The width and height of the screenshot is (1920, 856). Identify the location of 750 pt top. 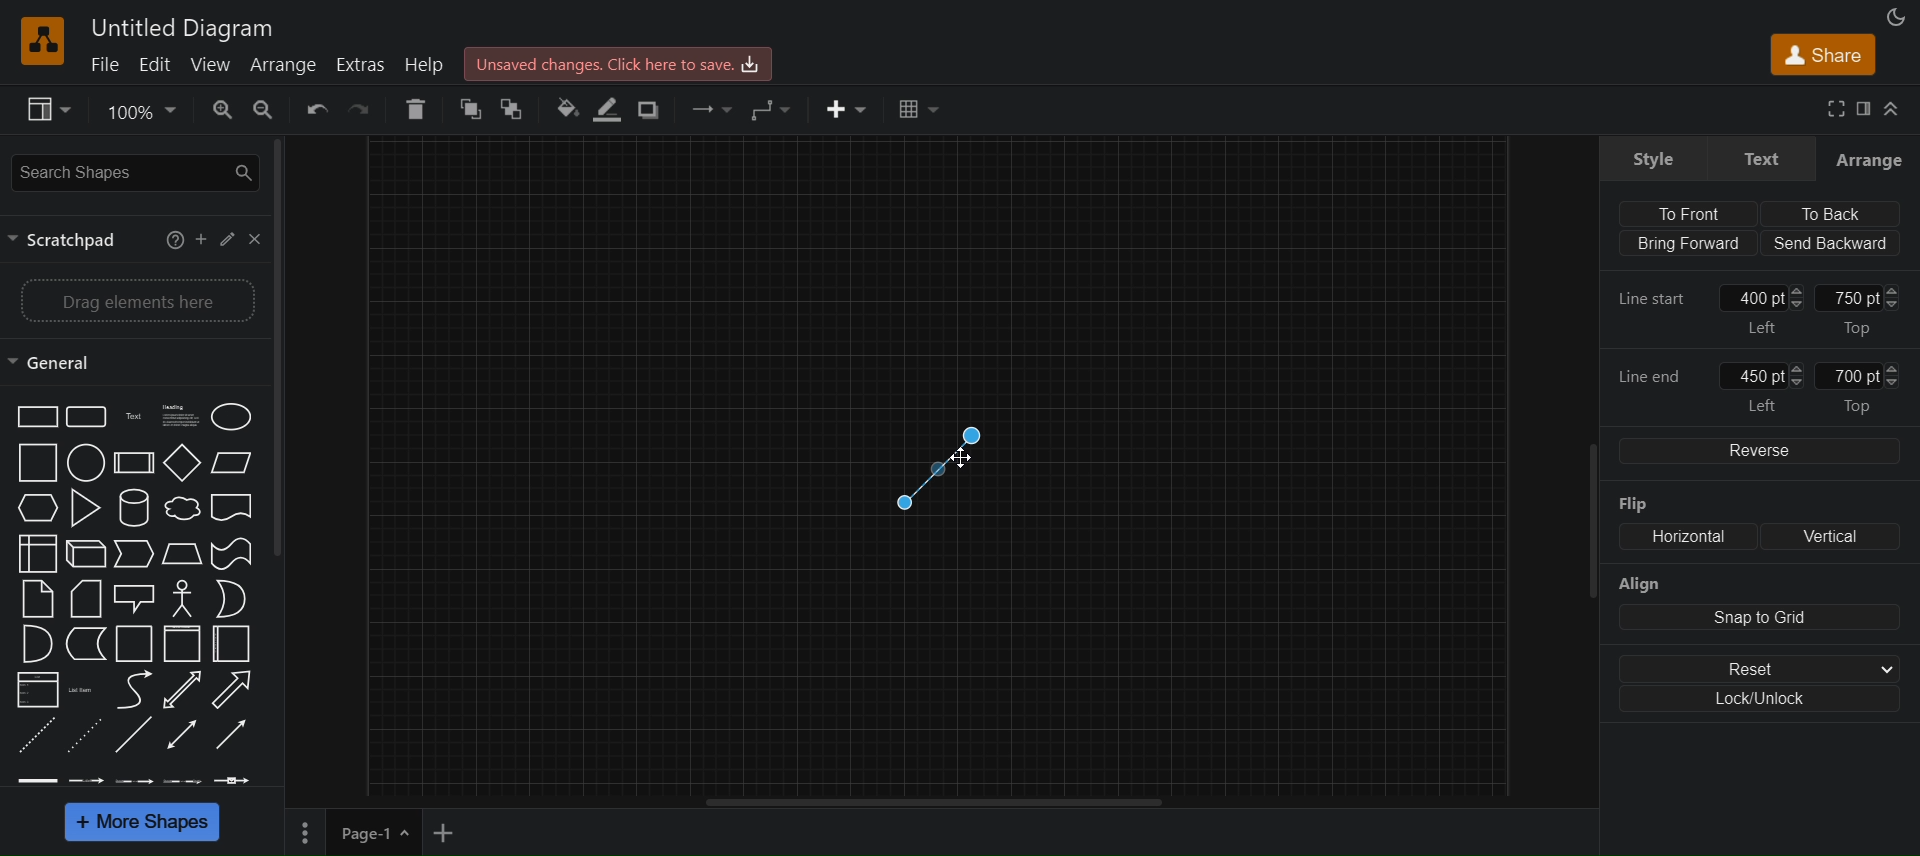
(1862, 308).